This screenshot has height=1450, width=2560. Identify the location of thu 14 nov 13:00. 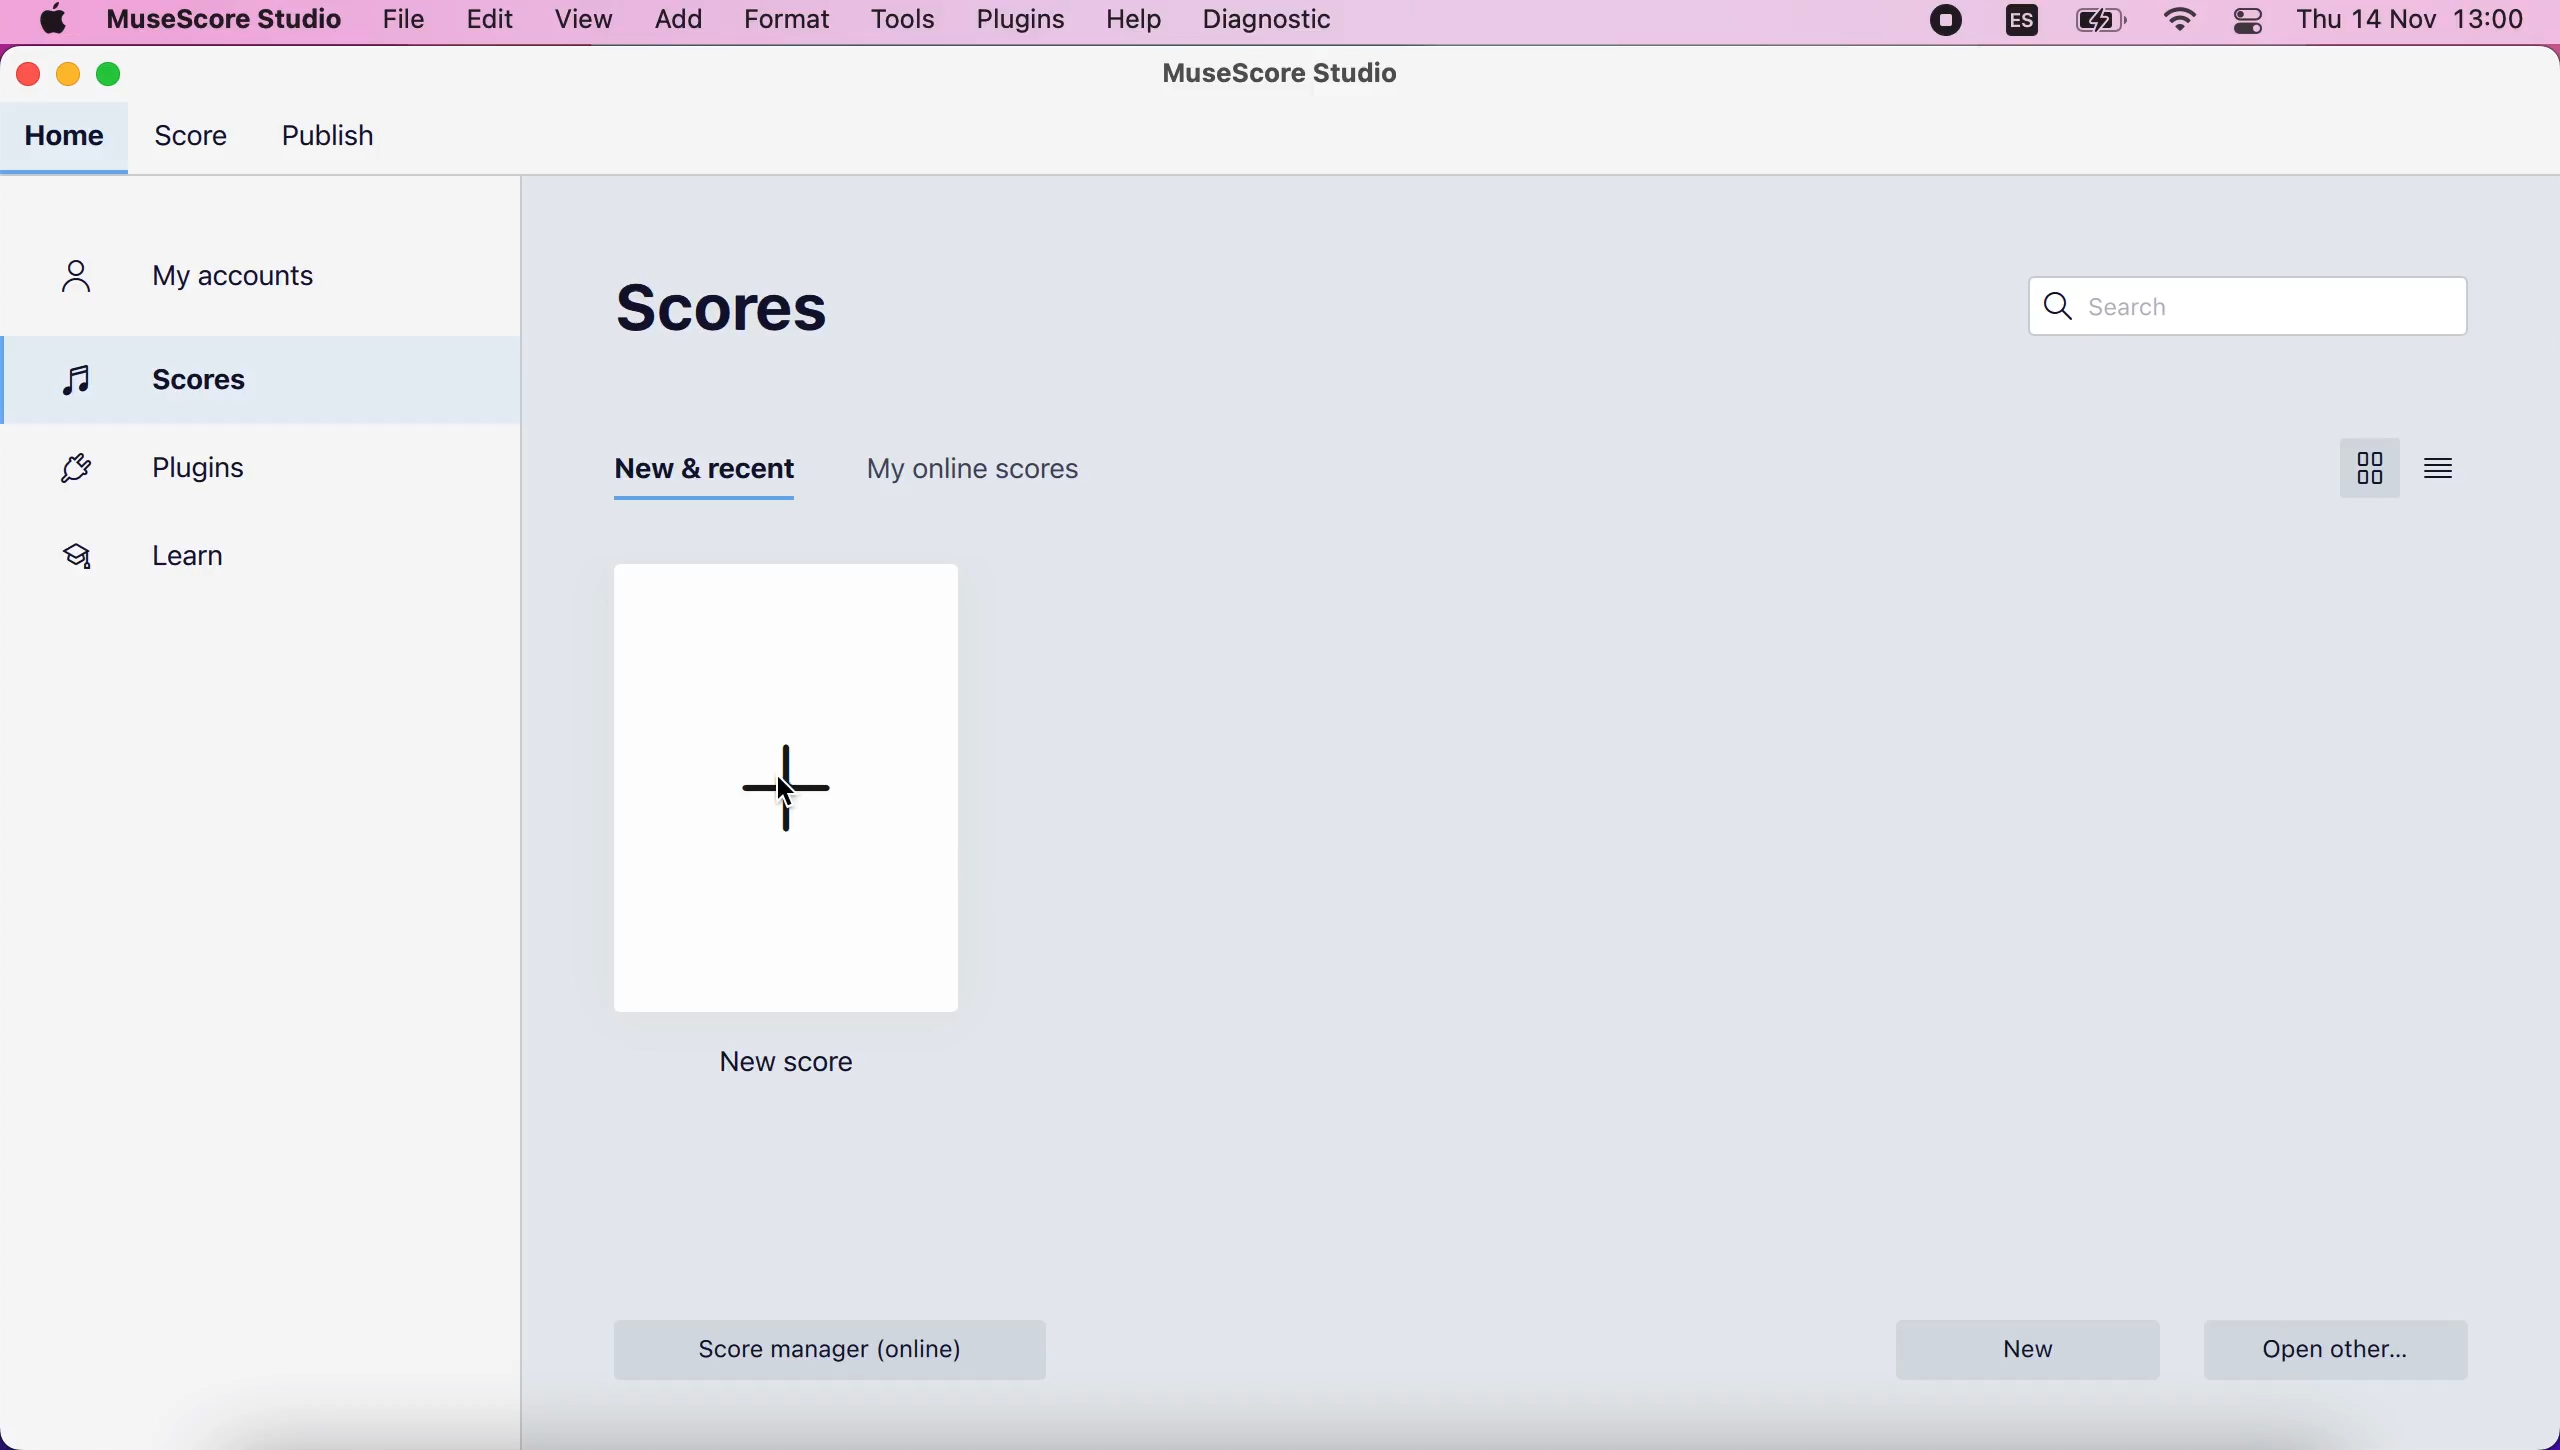
(2414, 23).